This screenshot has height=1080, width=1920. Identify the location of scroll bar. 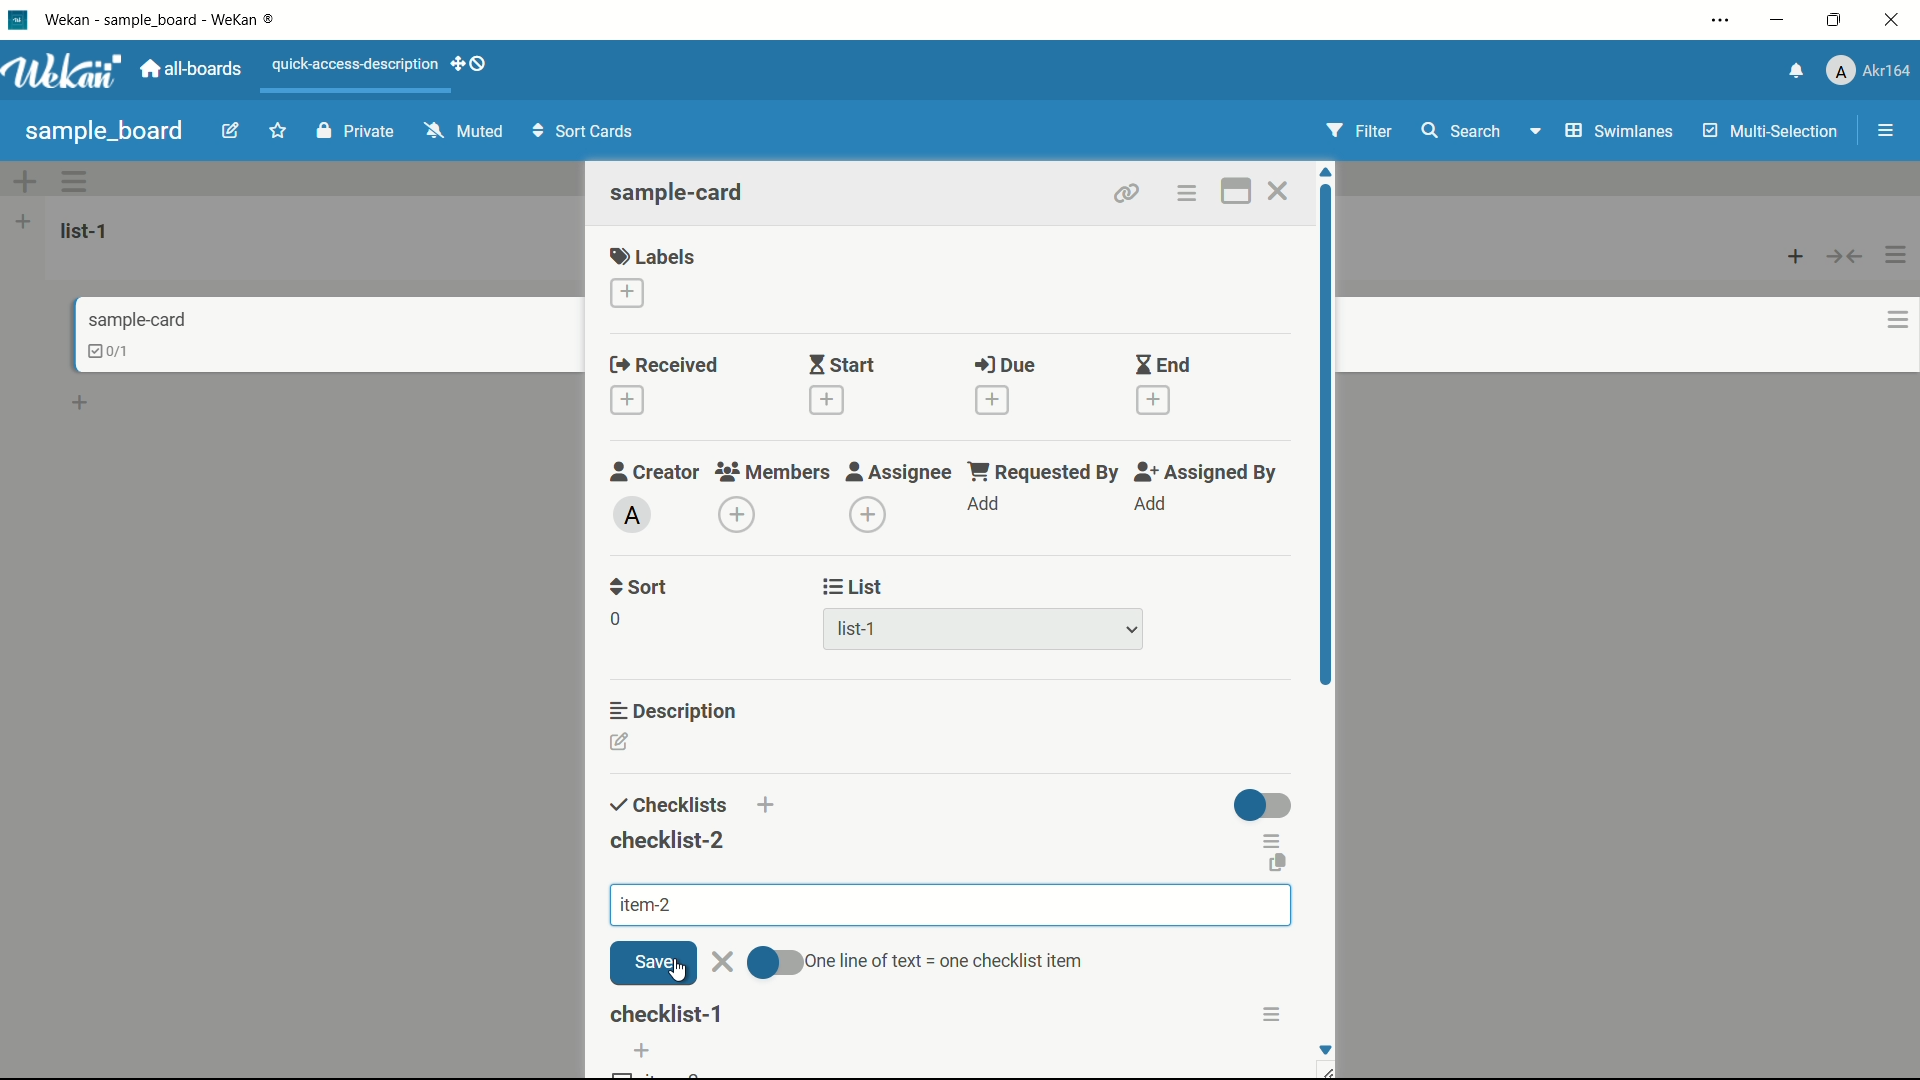
(1328, 498).